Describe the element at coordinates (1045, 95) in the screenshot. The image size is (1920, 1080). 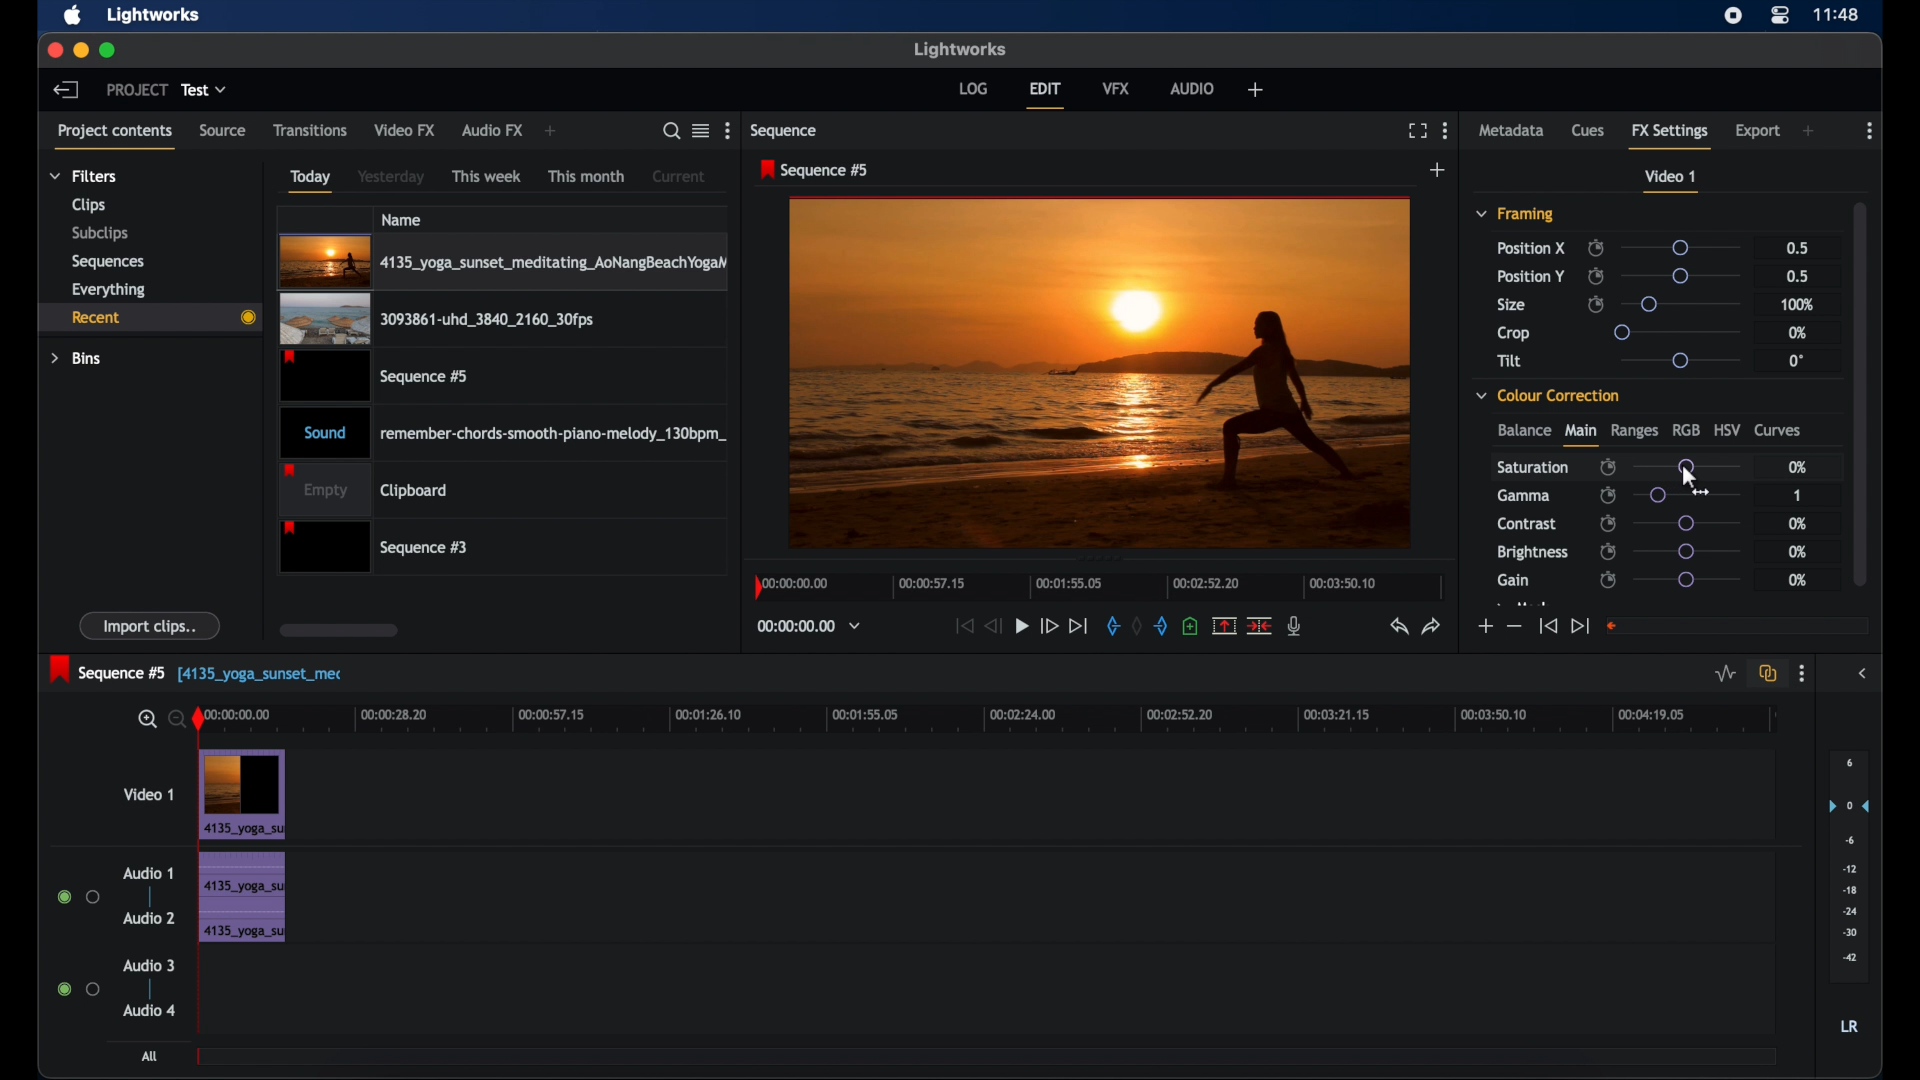
I see `edit` at that location.